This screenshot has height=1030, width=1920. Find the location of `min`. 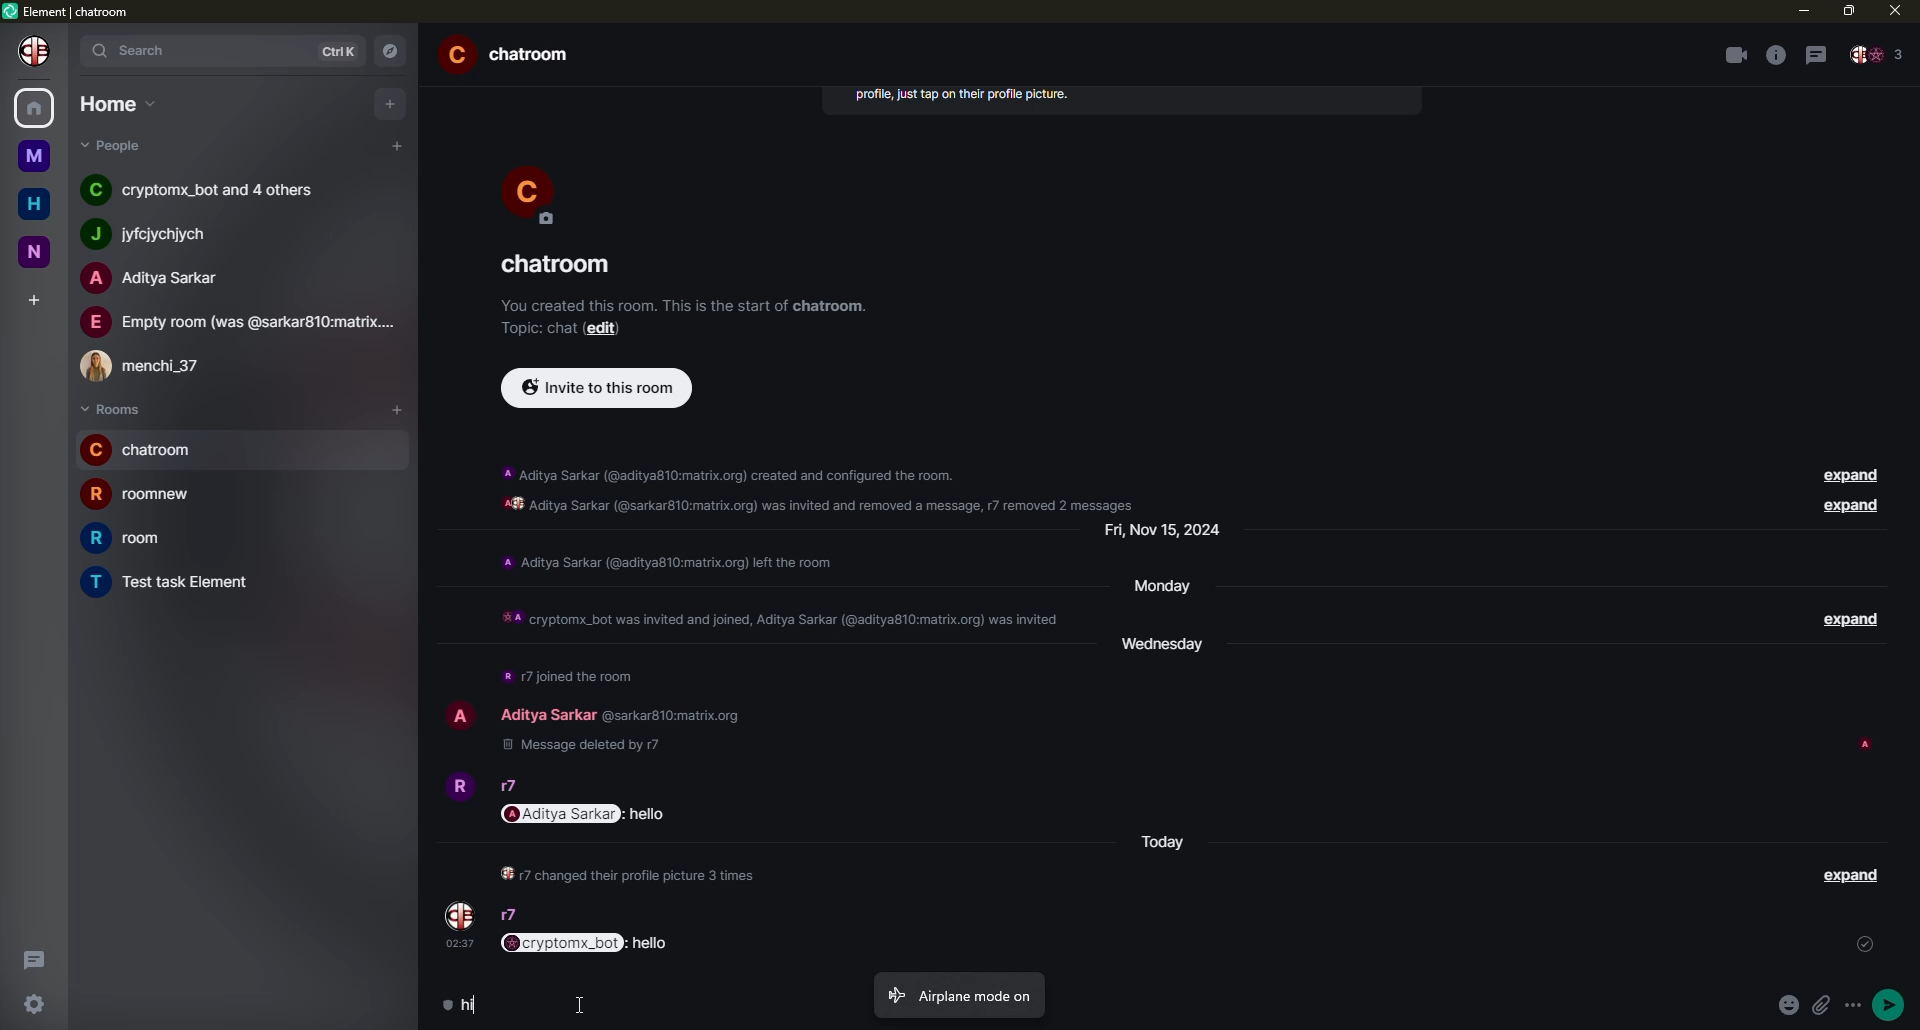

min is located at coordinates (1801, 12).